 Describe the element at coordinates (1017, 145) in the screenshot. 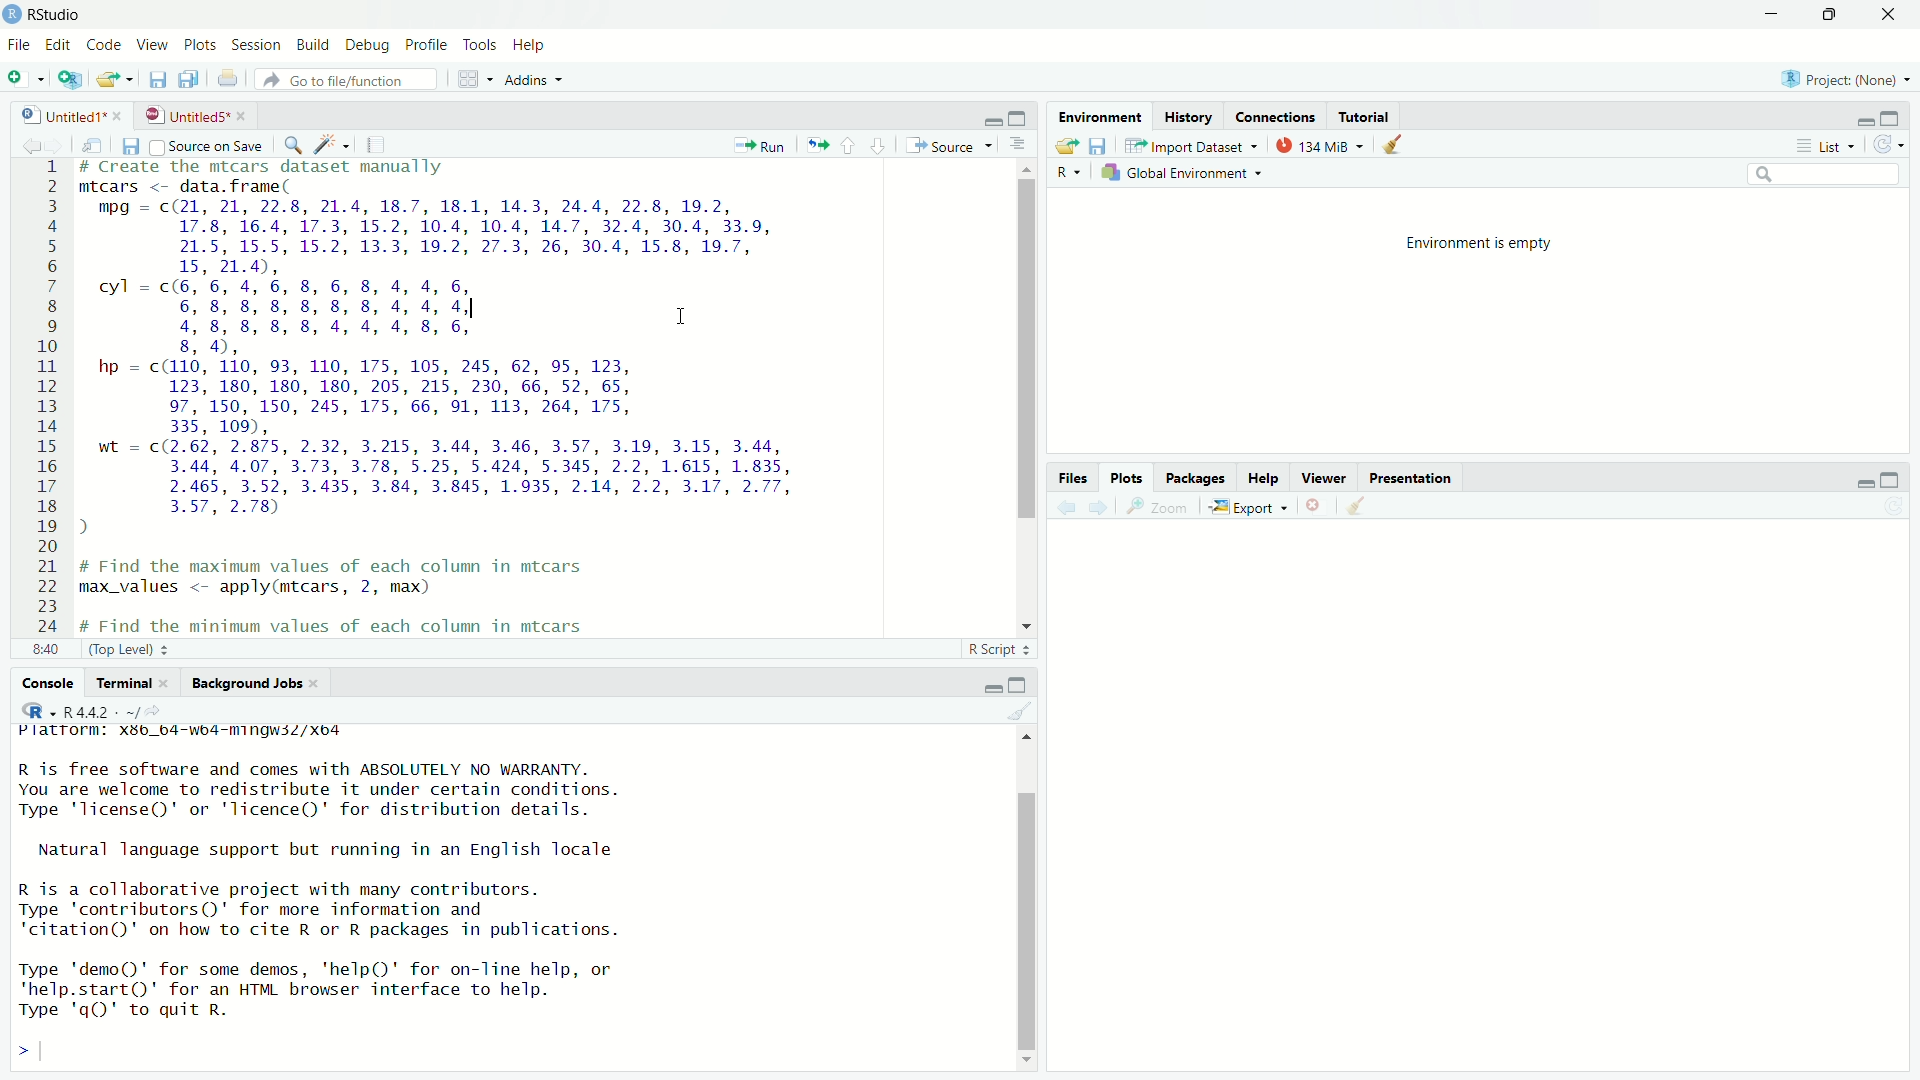

I see `options` at that location.